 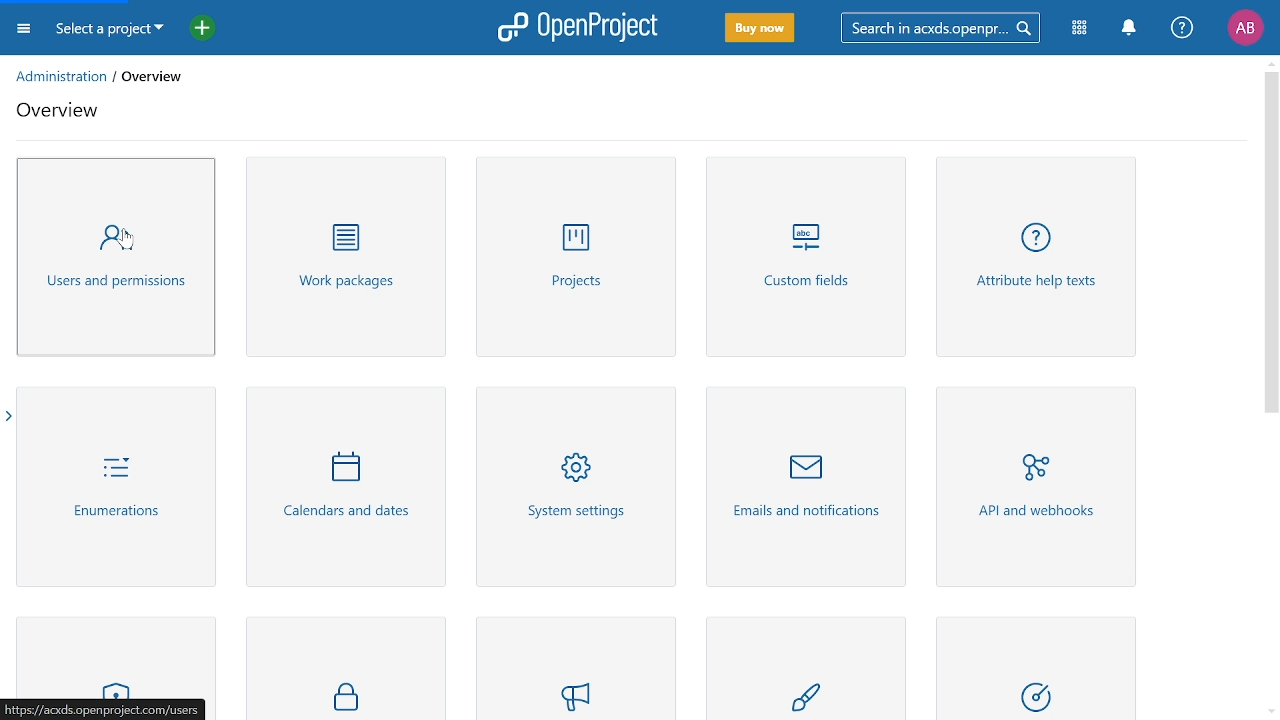 I want to click on GDPR, so click(x=345, y=667).